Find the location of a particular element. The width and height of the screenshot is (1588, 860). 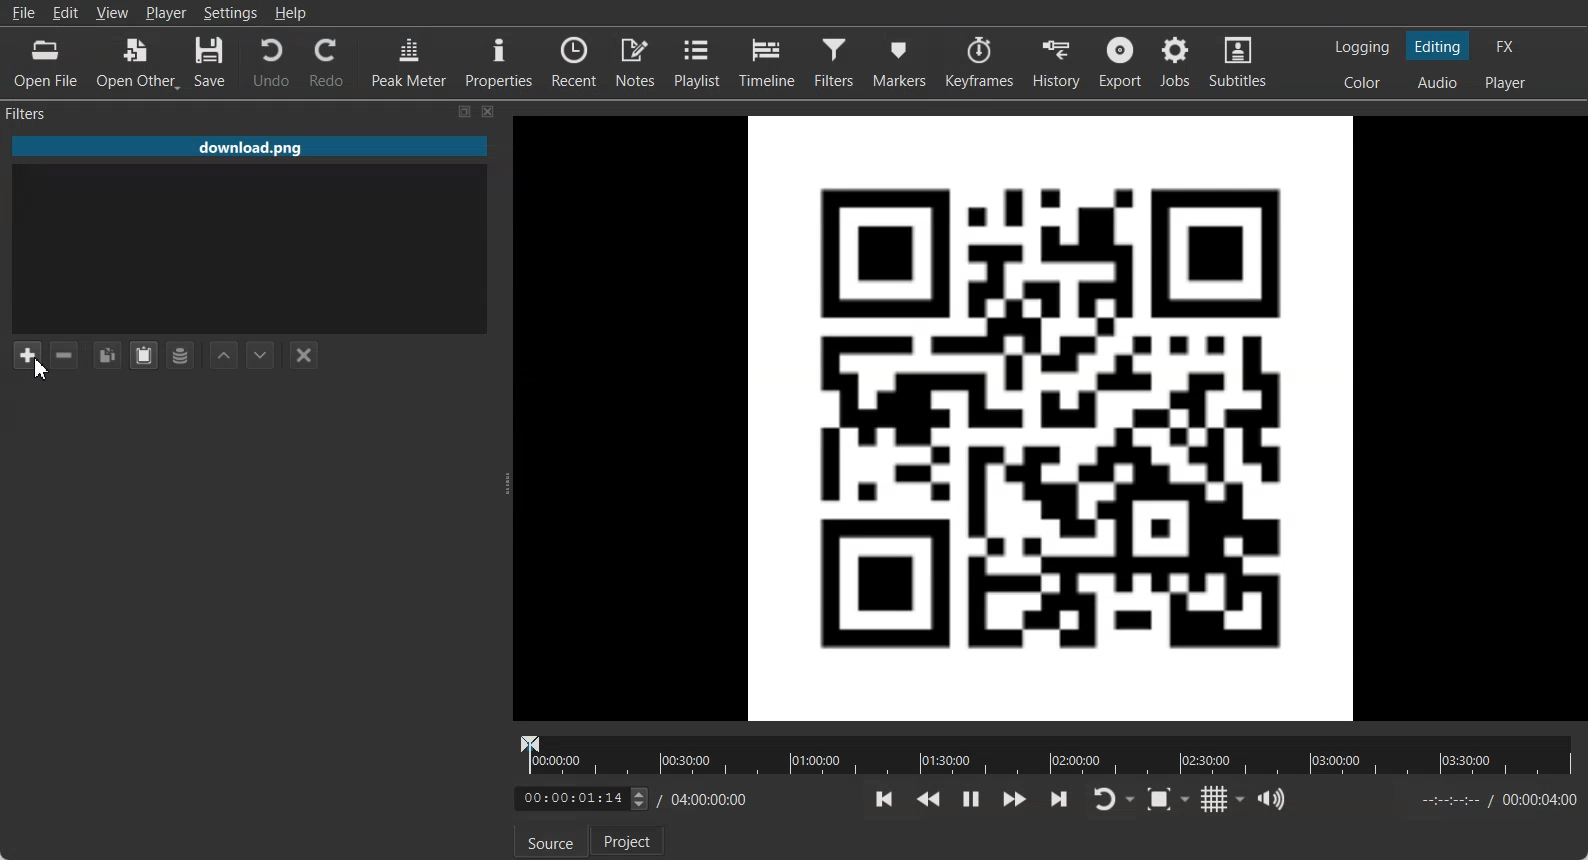

Save a filter set is located at coordinates (179, 356).